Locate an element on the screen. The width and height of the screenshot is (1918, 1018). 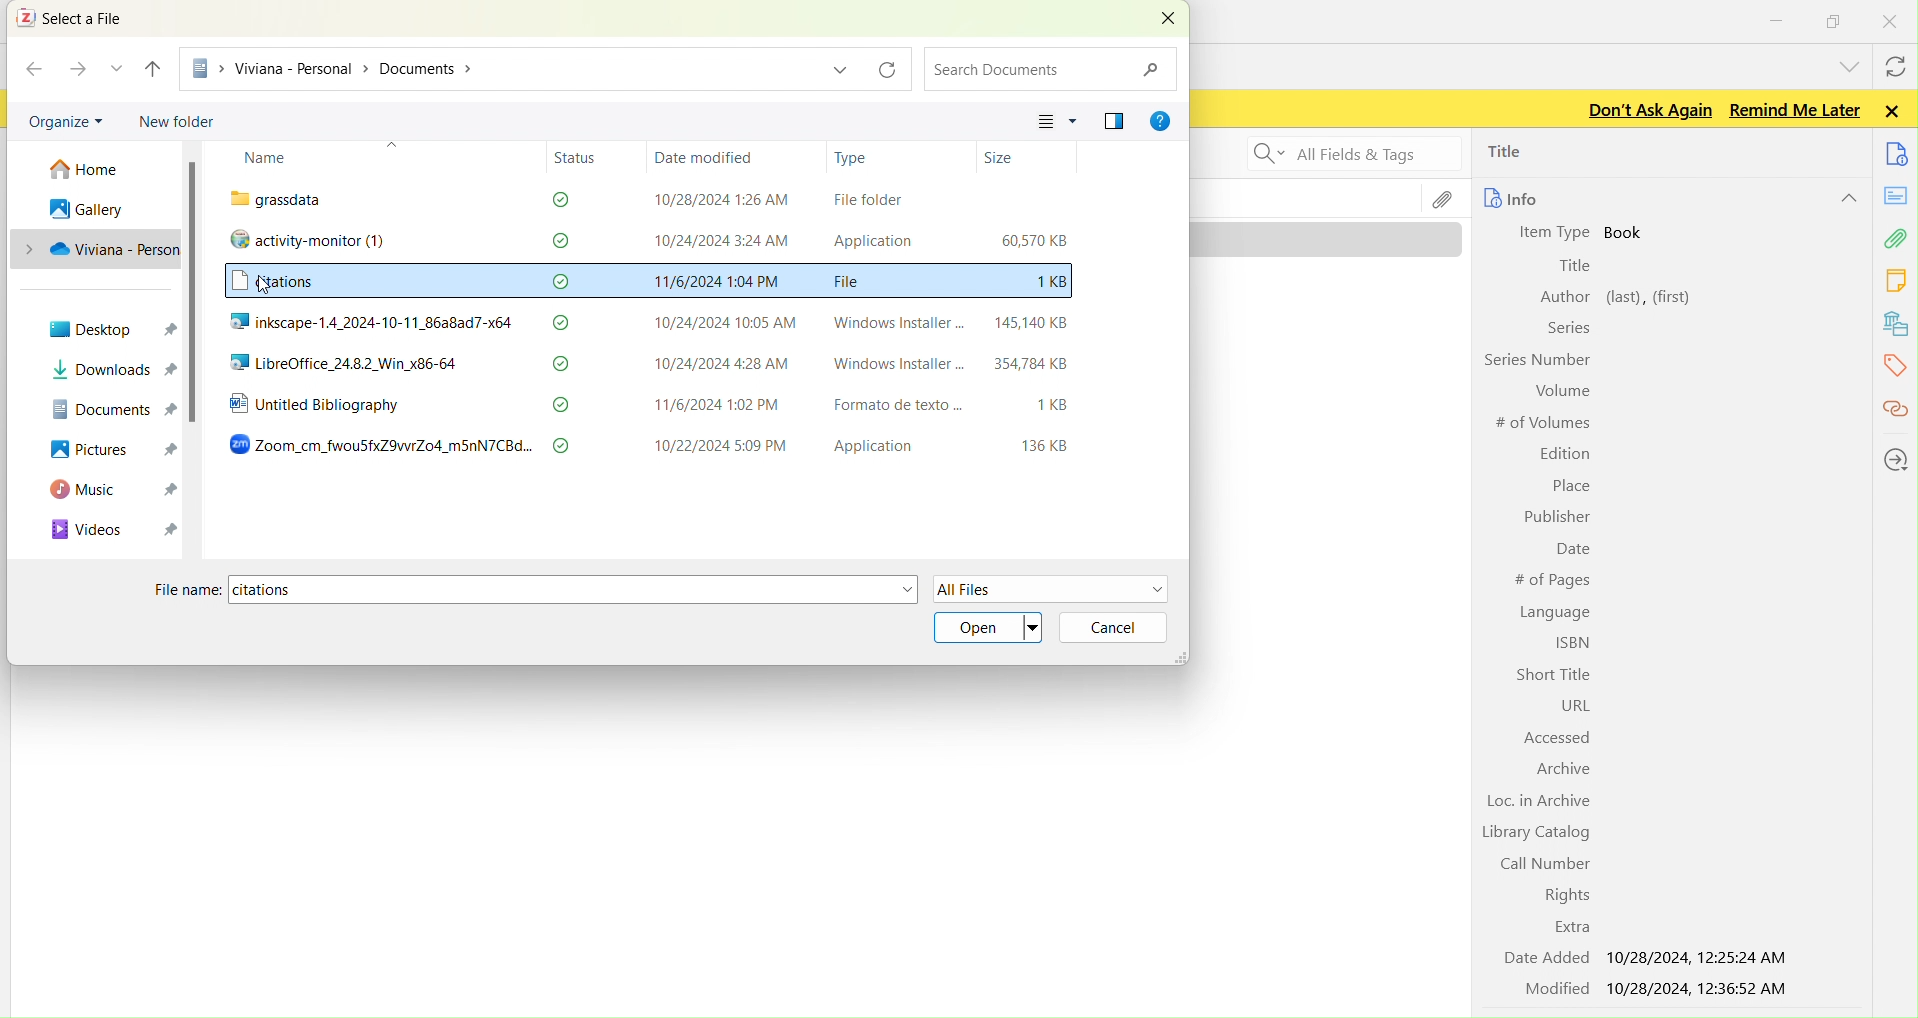
Name is located at coordinates (262, 158).